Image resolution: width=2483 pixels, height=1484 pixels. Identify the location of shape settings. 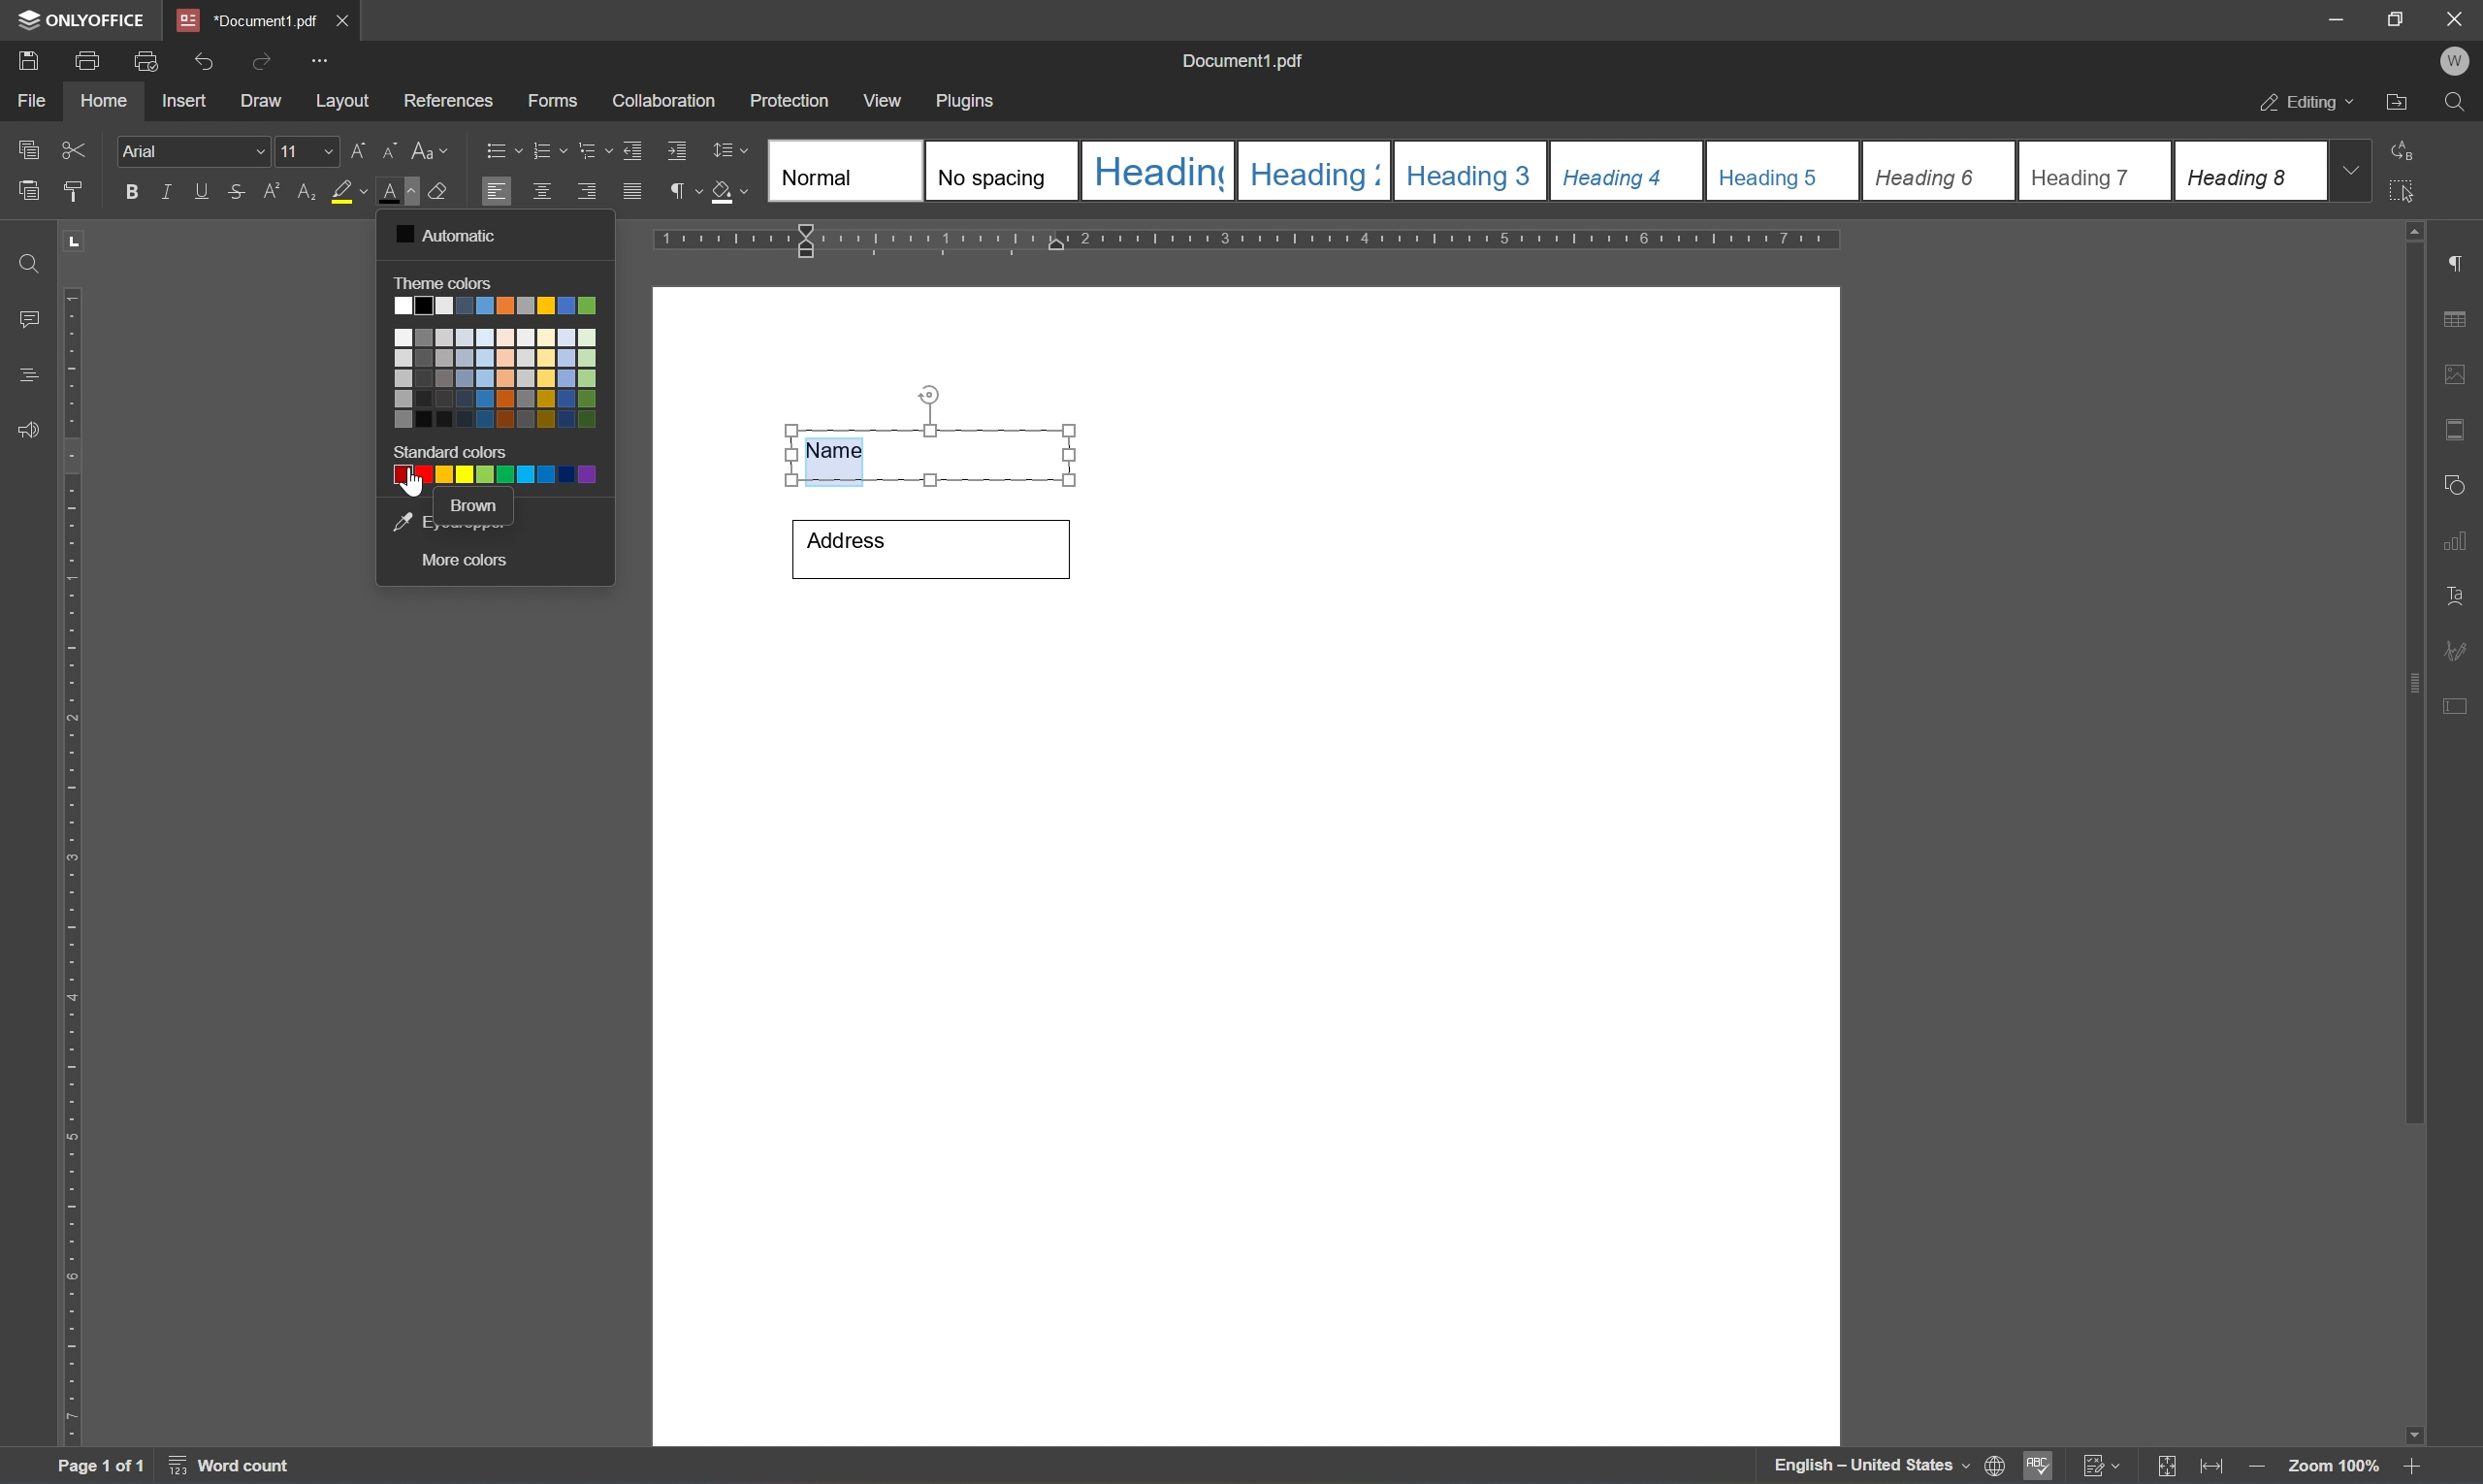
(2460, 480).